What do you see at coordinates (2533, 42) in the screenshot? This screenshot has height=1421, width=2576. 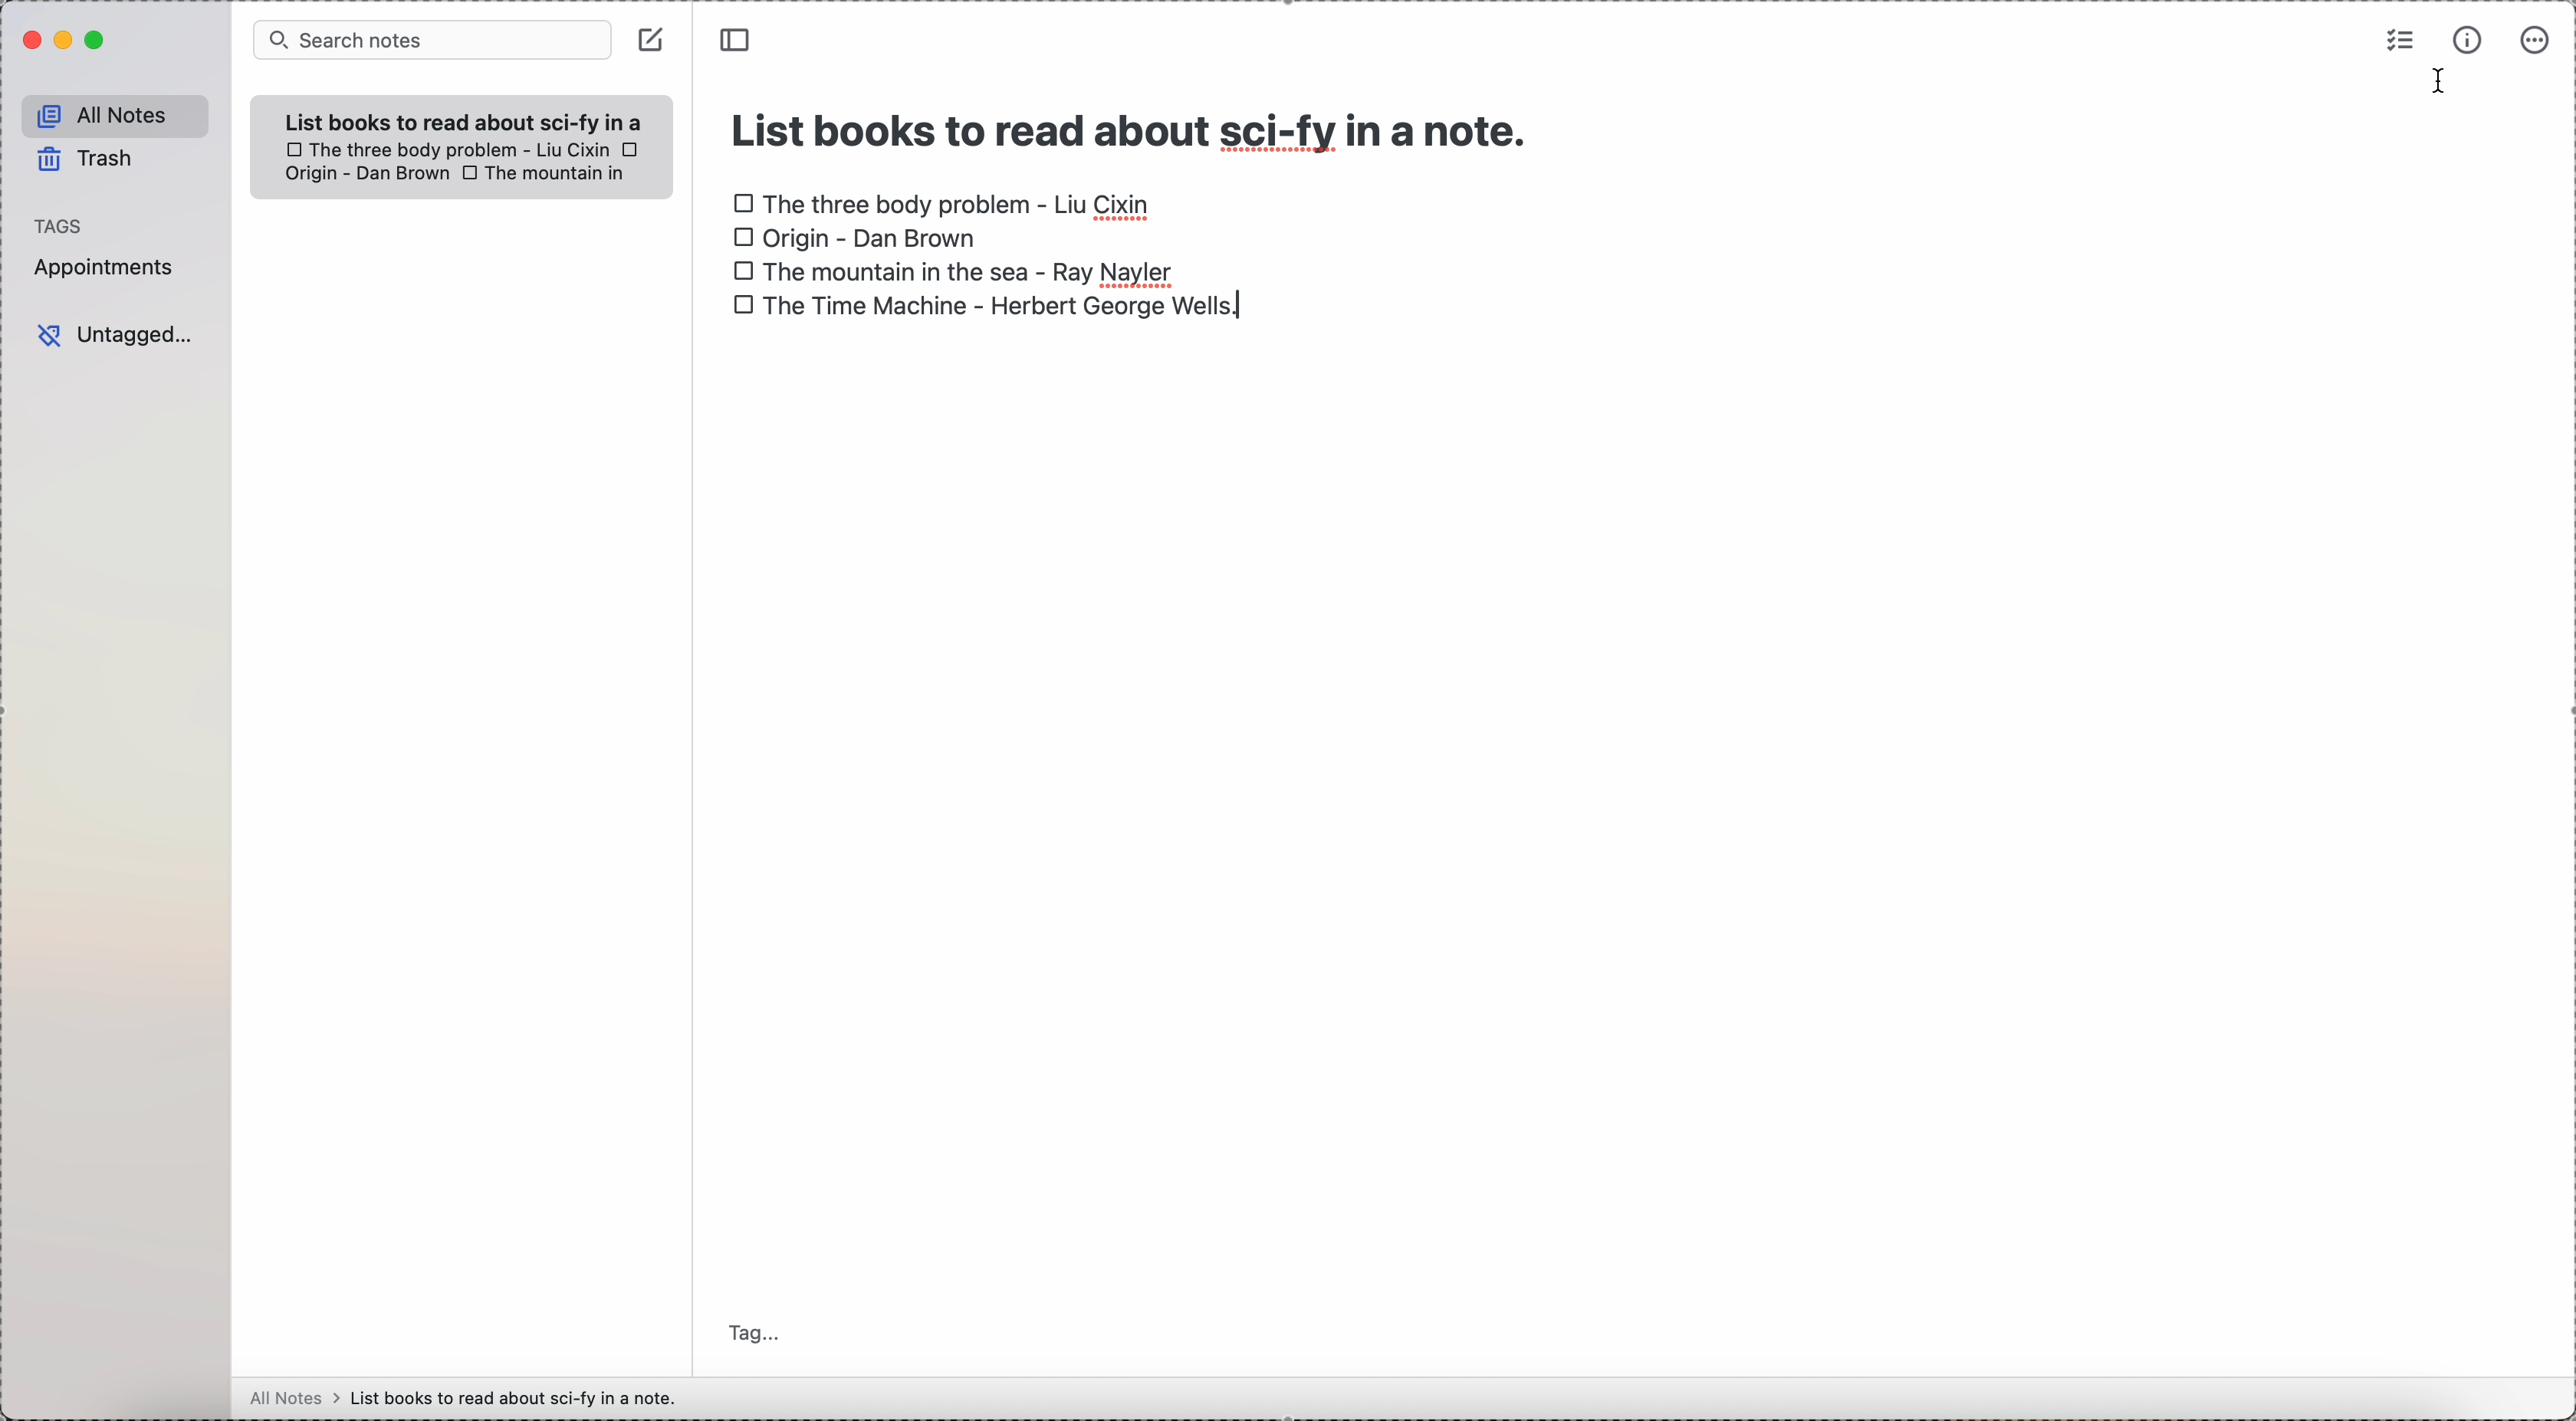 I see `more options` at bounding box center [2533, 42].